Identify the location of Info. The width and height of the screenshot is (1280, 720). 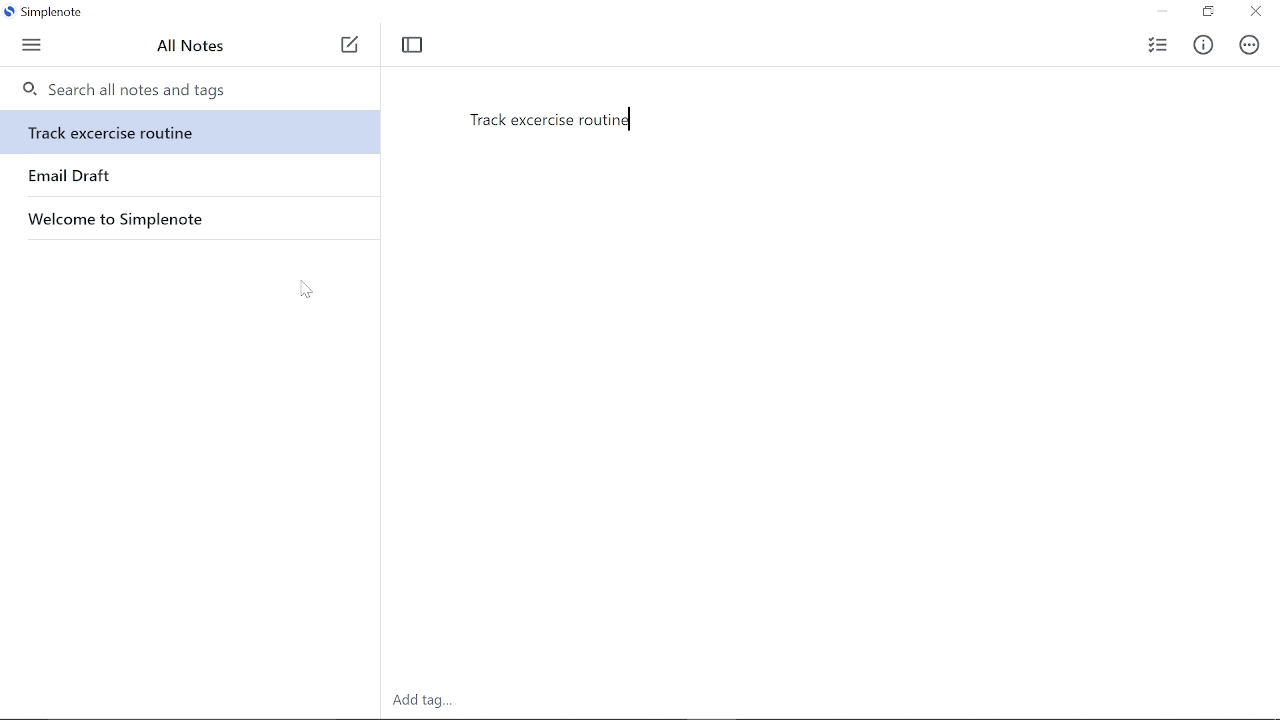
(1202, 44).